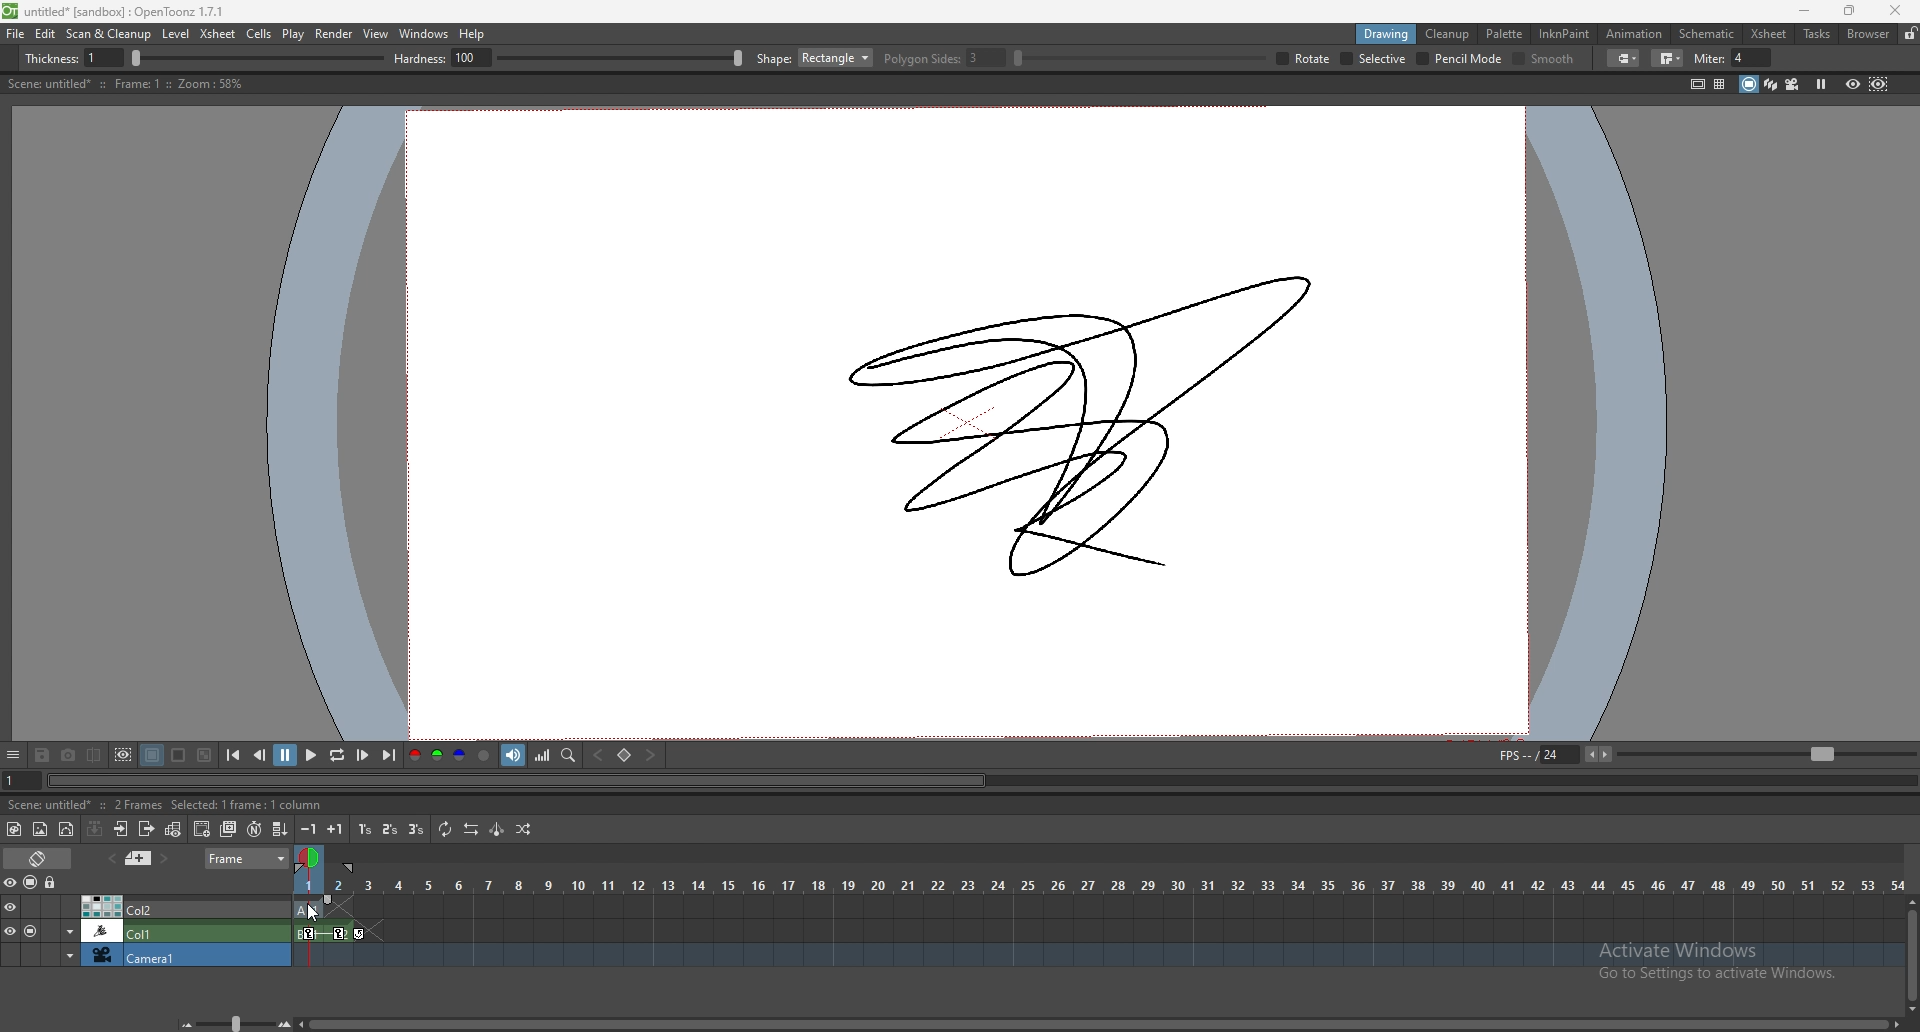 Image resolution: width=1920 pixels, height=1032 pixels. What do you see at coordinates (514, 754) in the screenshot?
I see `soundtrack` at bounding box center [514, 754].